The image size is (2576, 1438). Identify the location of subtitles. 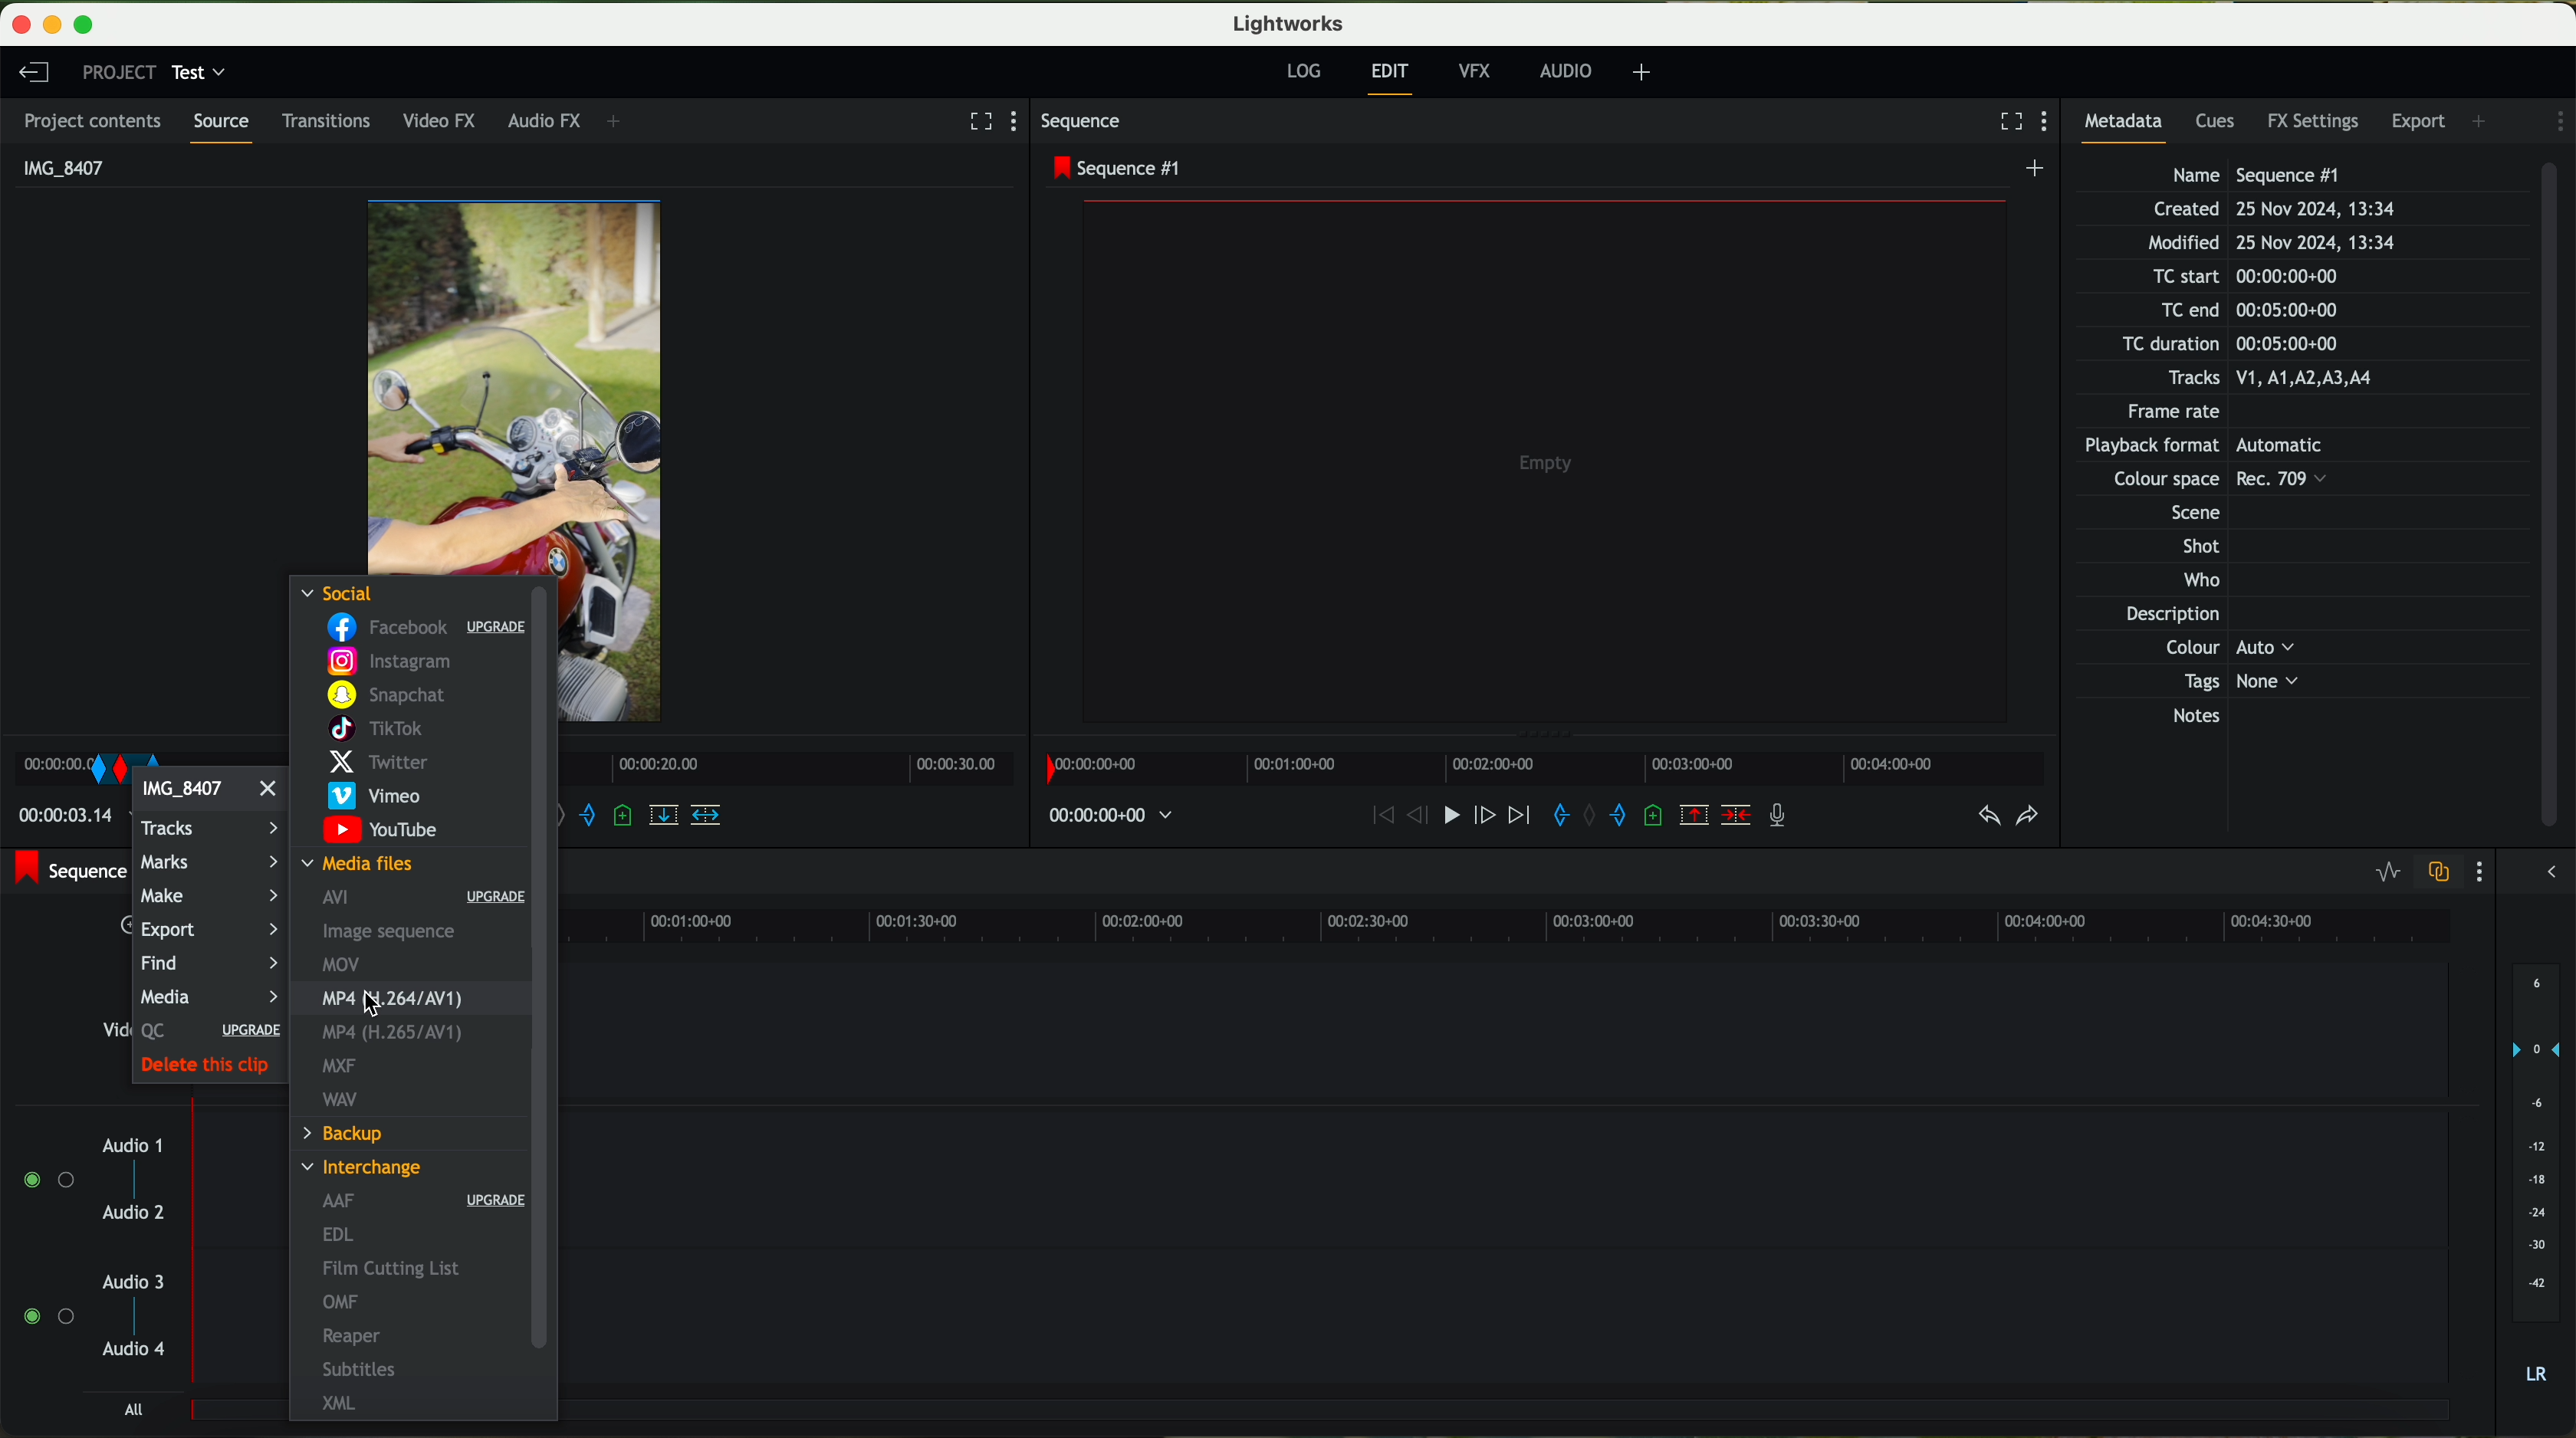
(364, 1371).